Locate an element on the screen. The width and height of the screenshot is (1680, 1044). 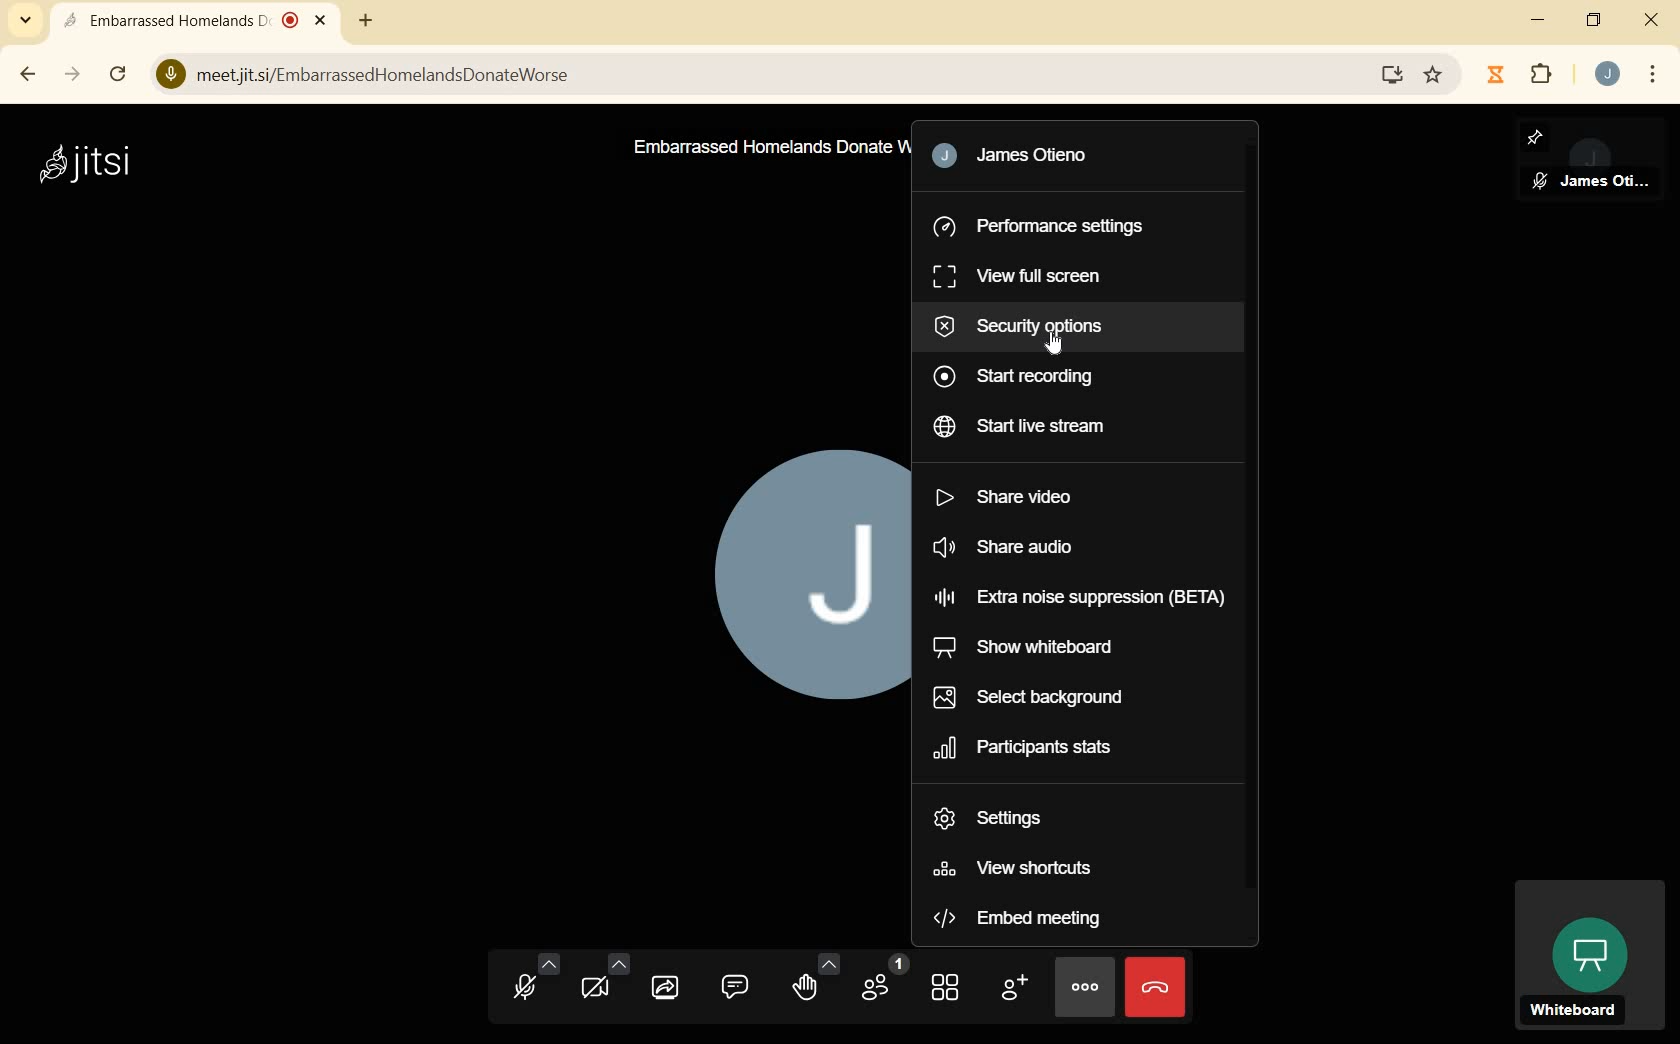
leave meeting is located at coordinates (1156, 986).